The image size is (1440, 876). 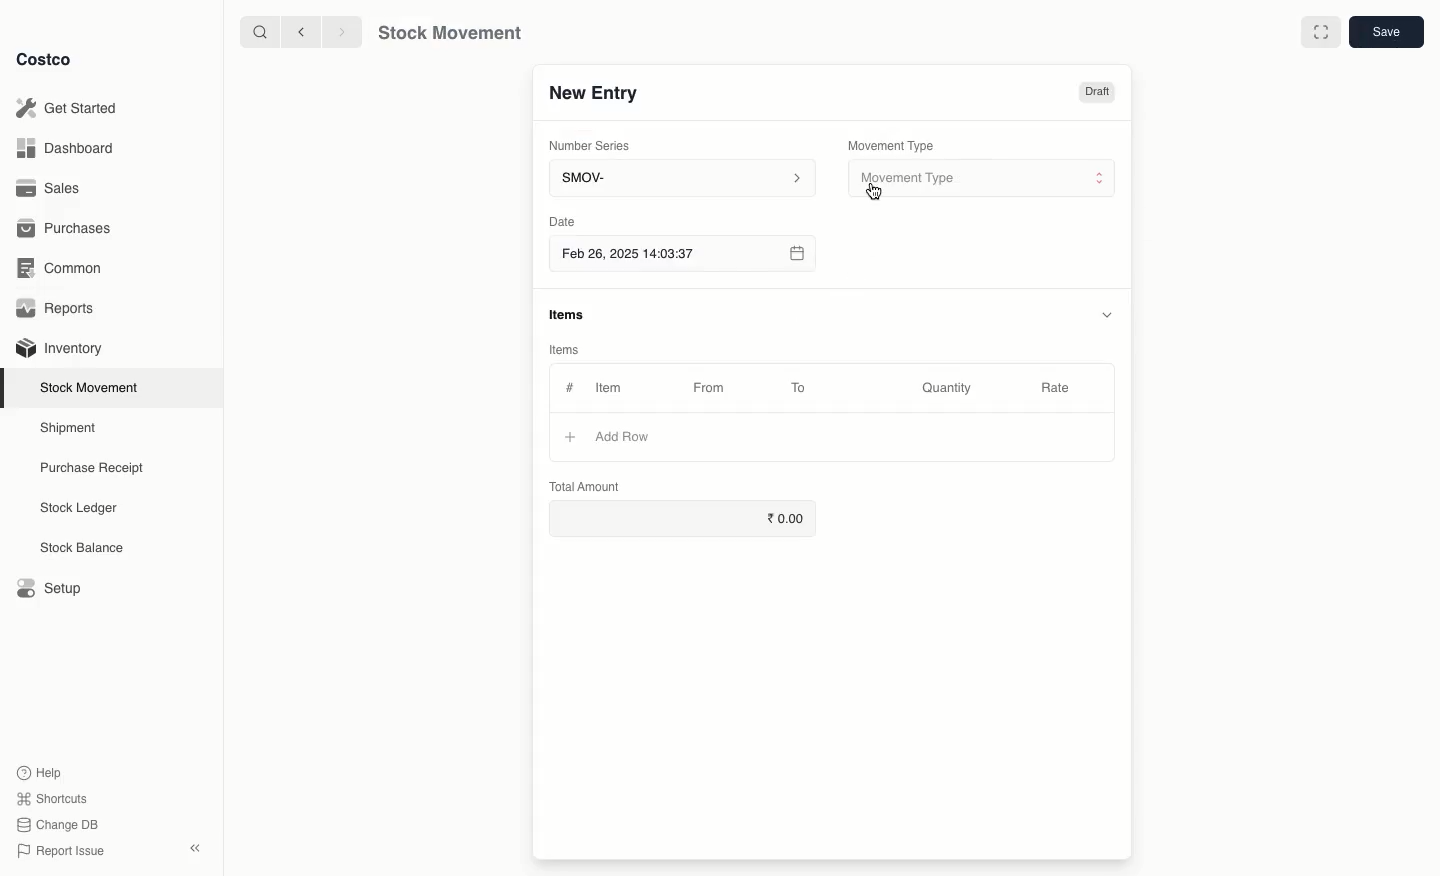 I want to click on Rate, so click(x=1056, y=385).